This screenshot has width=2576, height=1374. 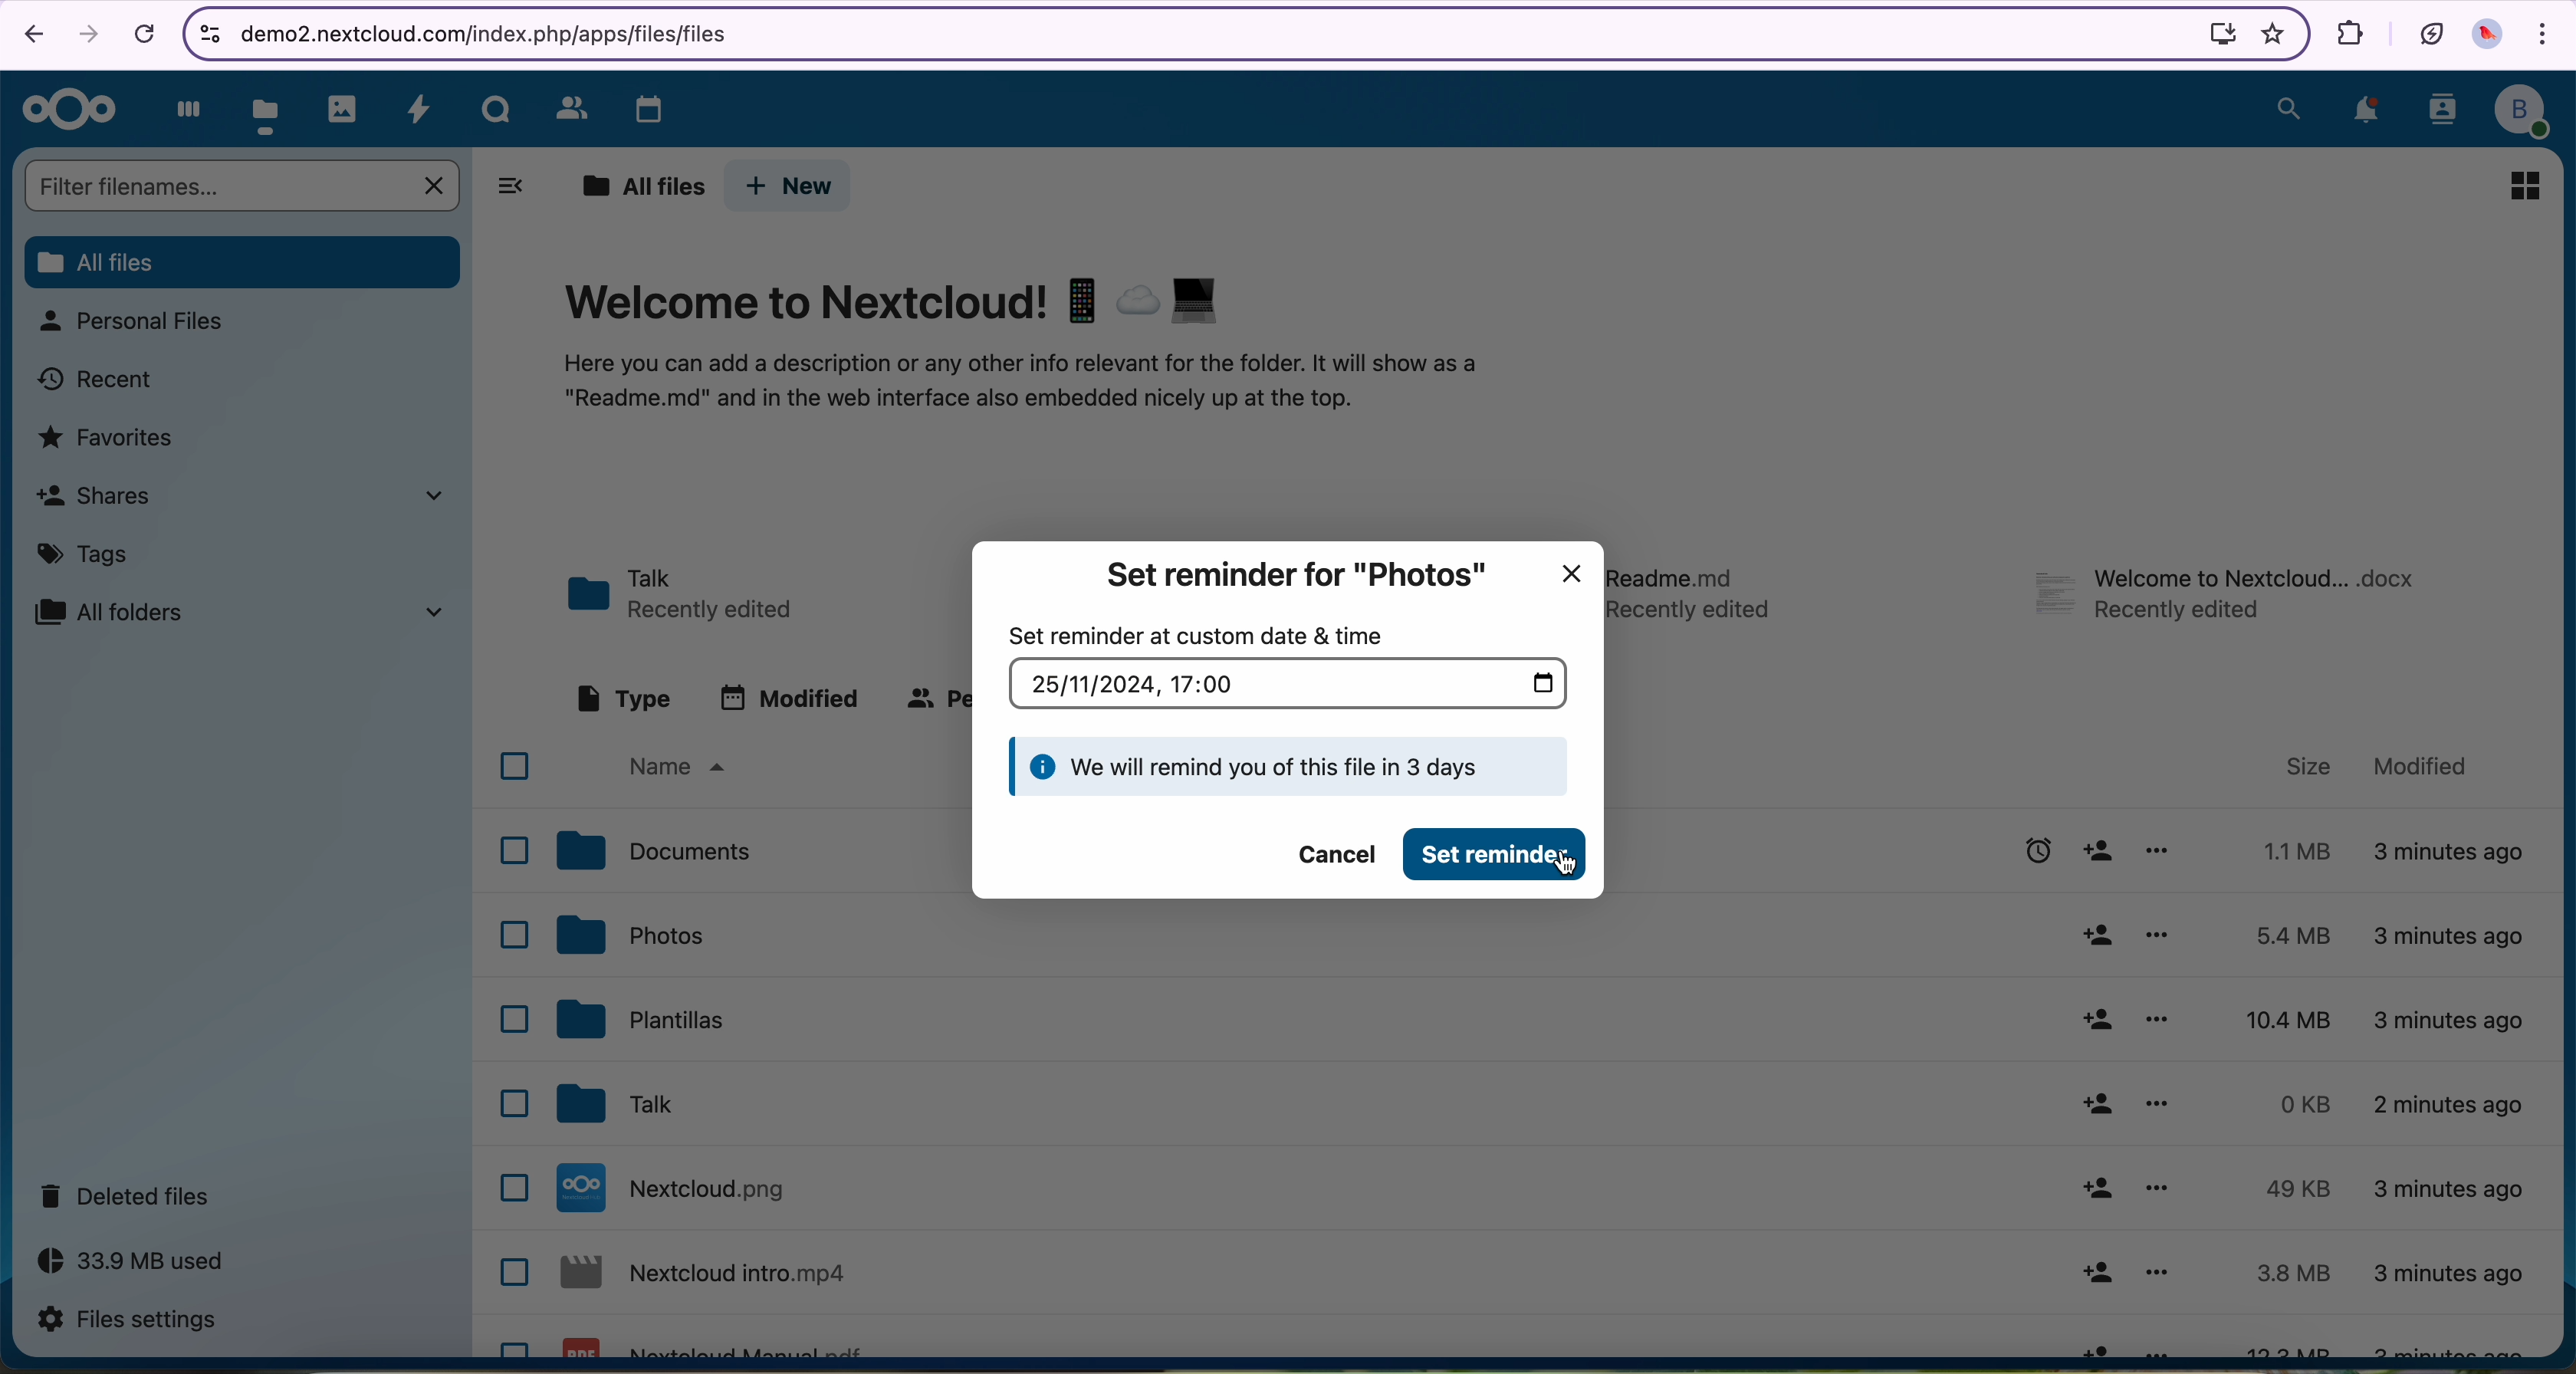 What do you see at coordinates (2289, 1104) in the screenshot?
I see `0` at bounding box center [2289, 1104].